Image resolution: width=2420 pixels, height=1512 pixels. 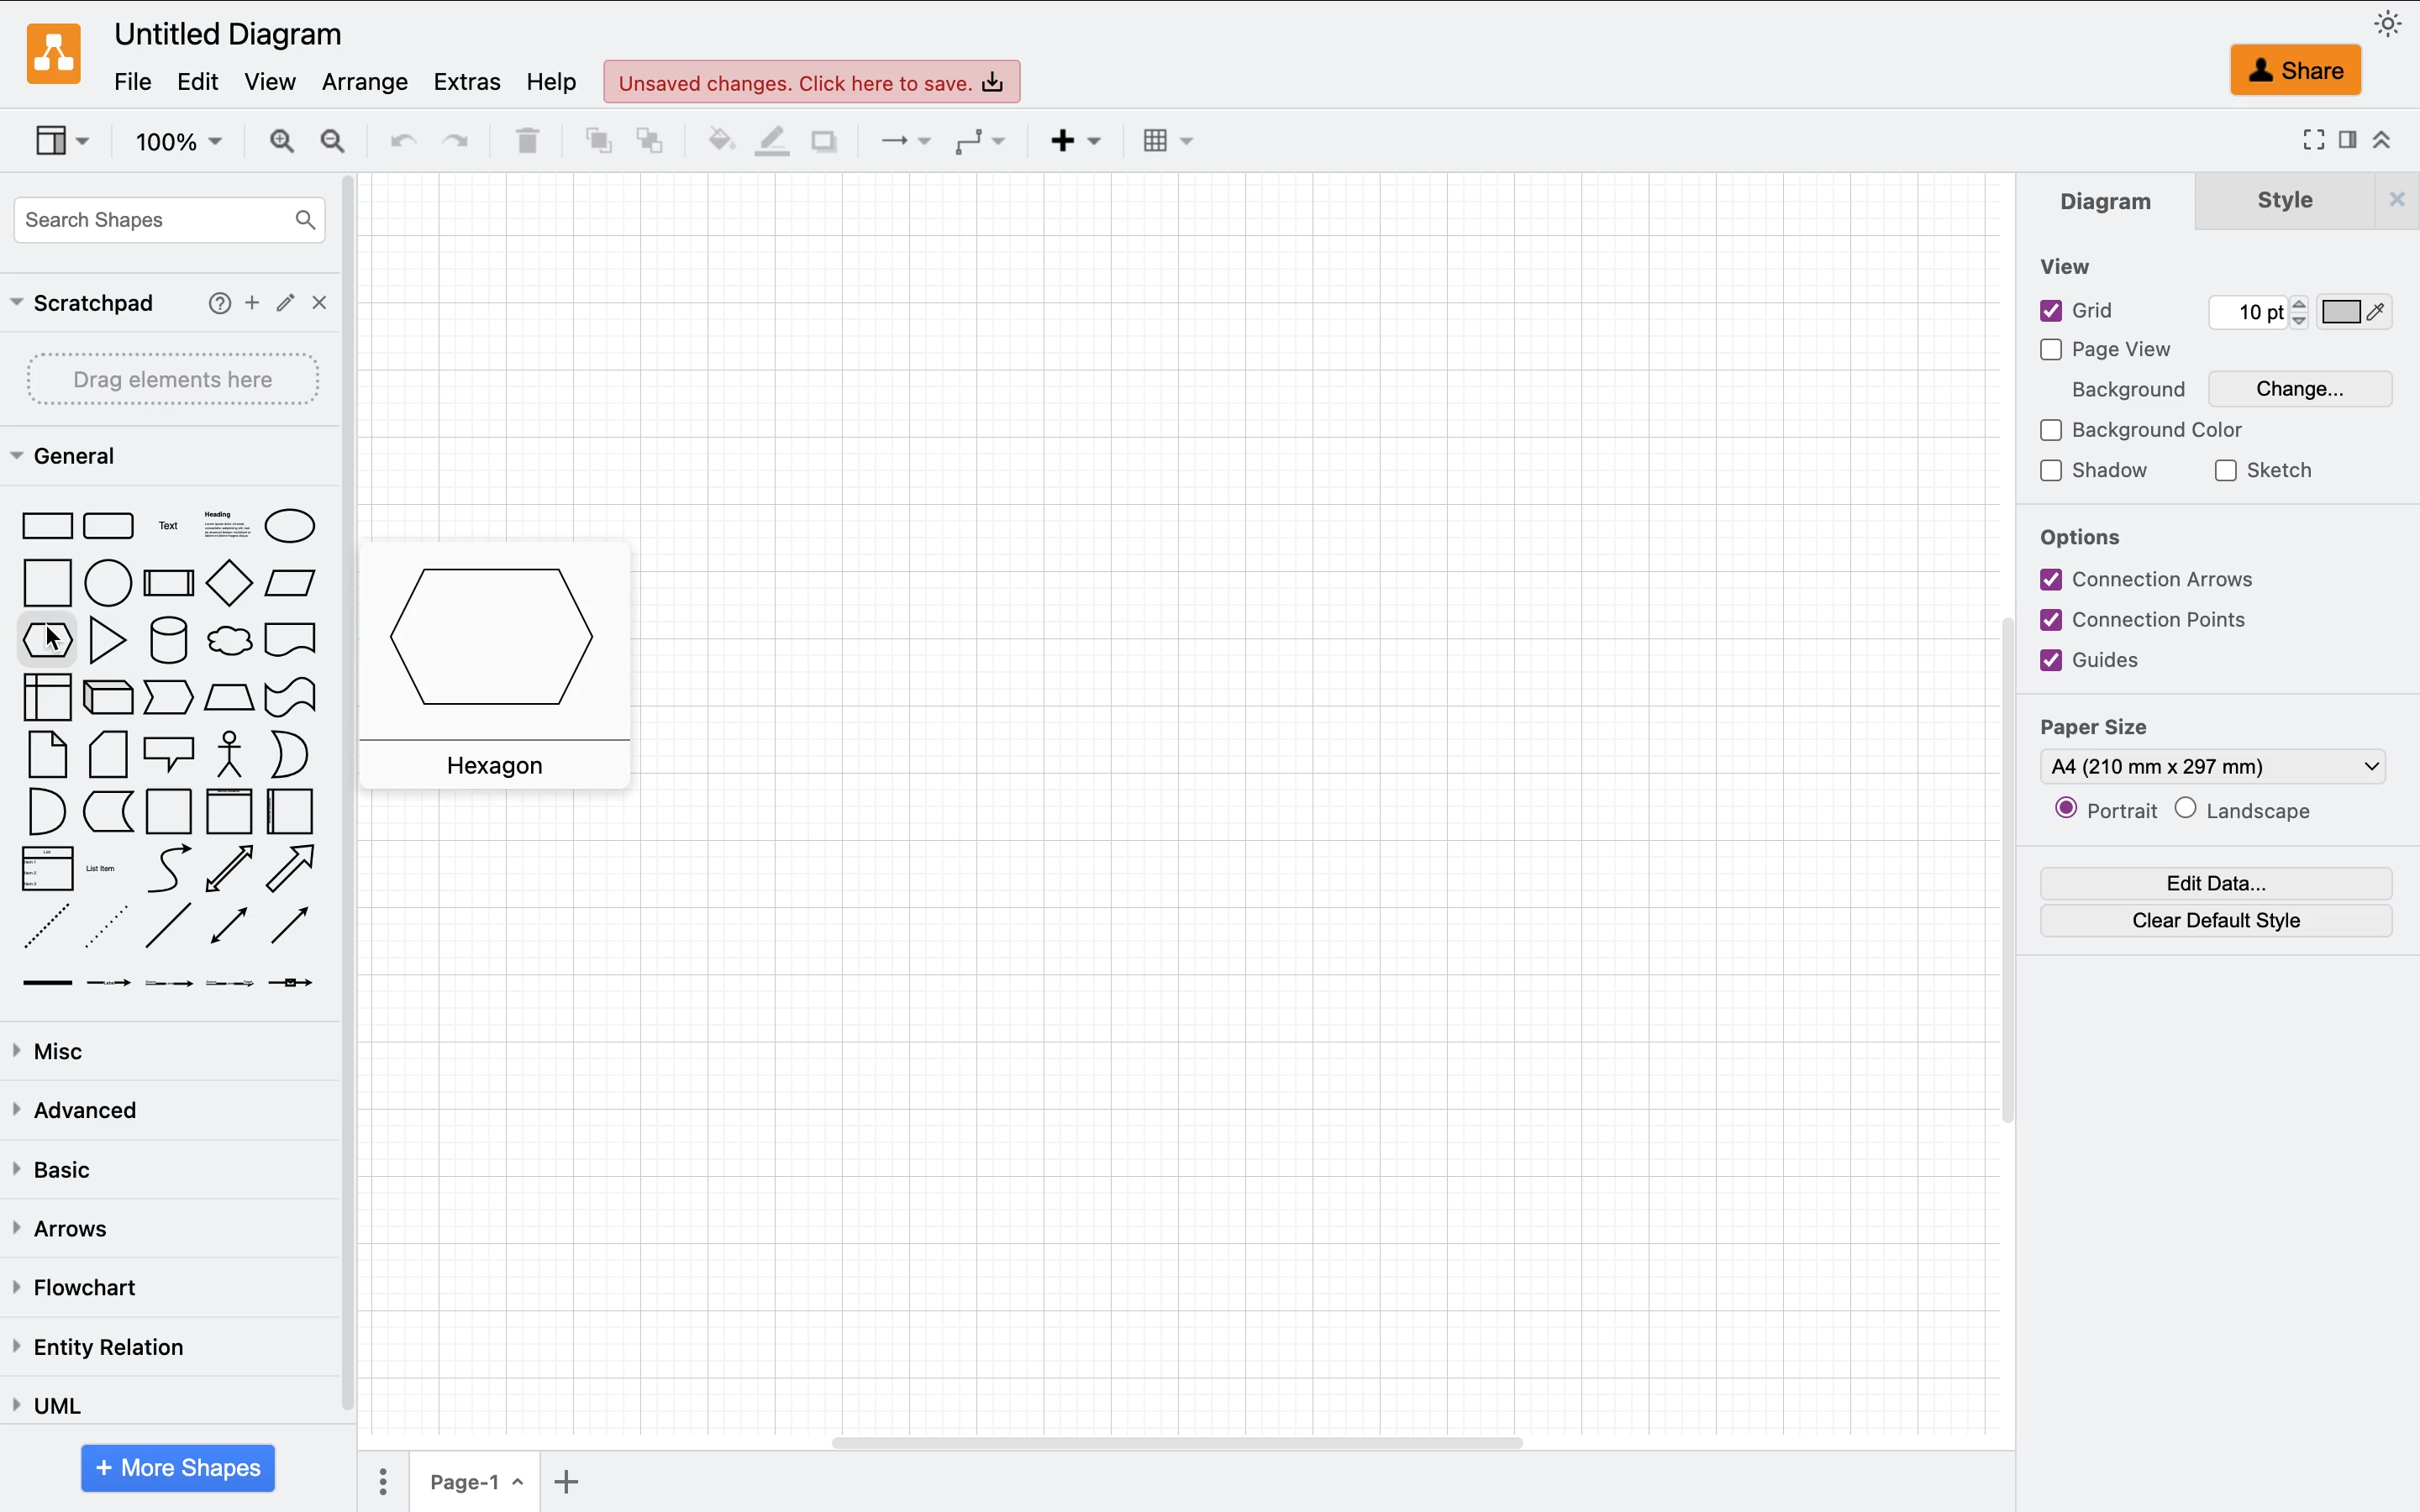 I want to click on format, so click(x=2345, y=143).